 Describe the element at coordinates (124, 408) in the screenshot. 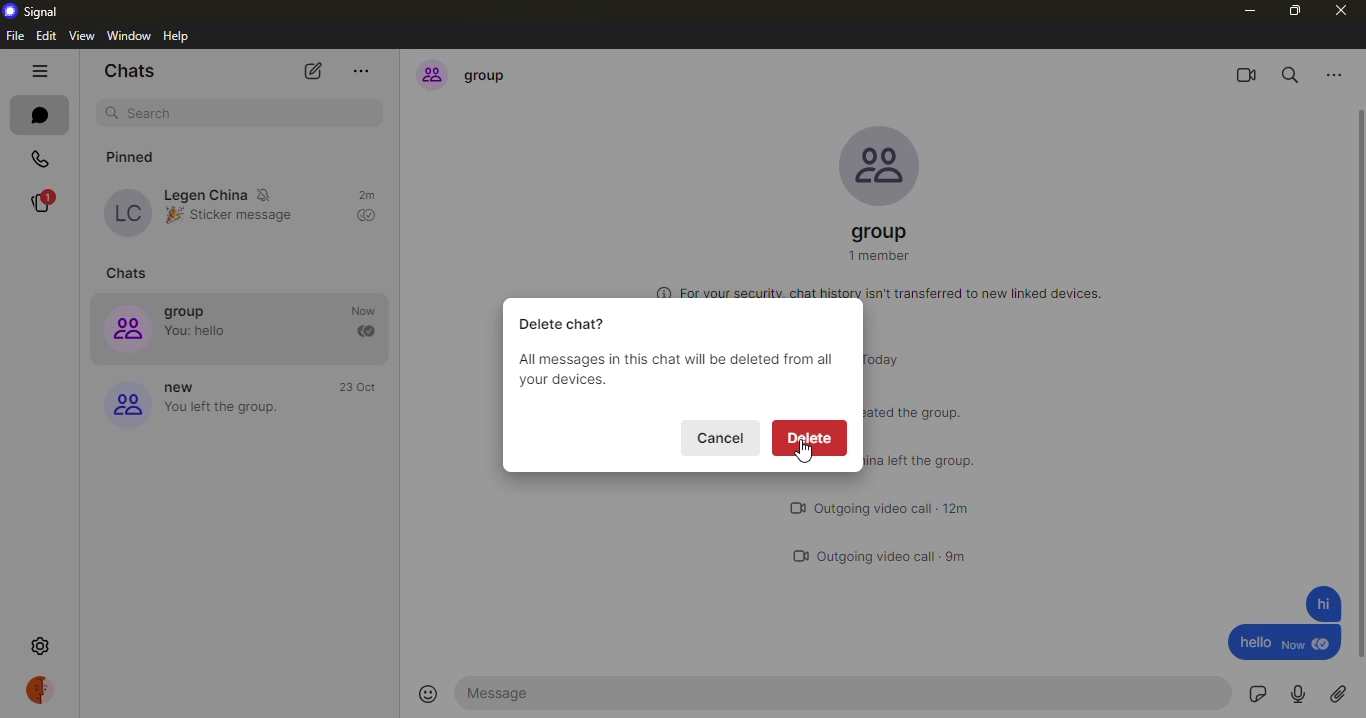

I see `profile icon` at that location.